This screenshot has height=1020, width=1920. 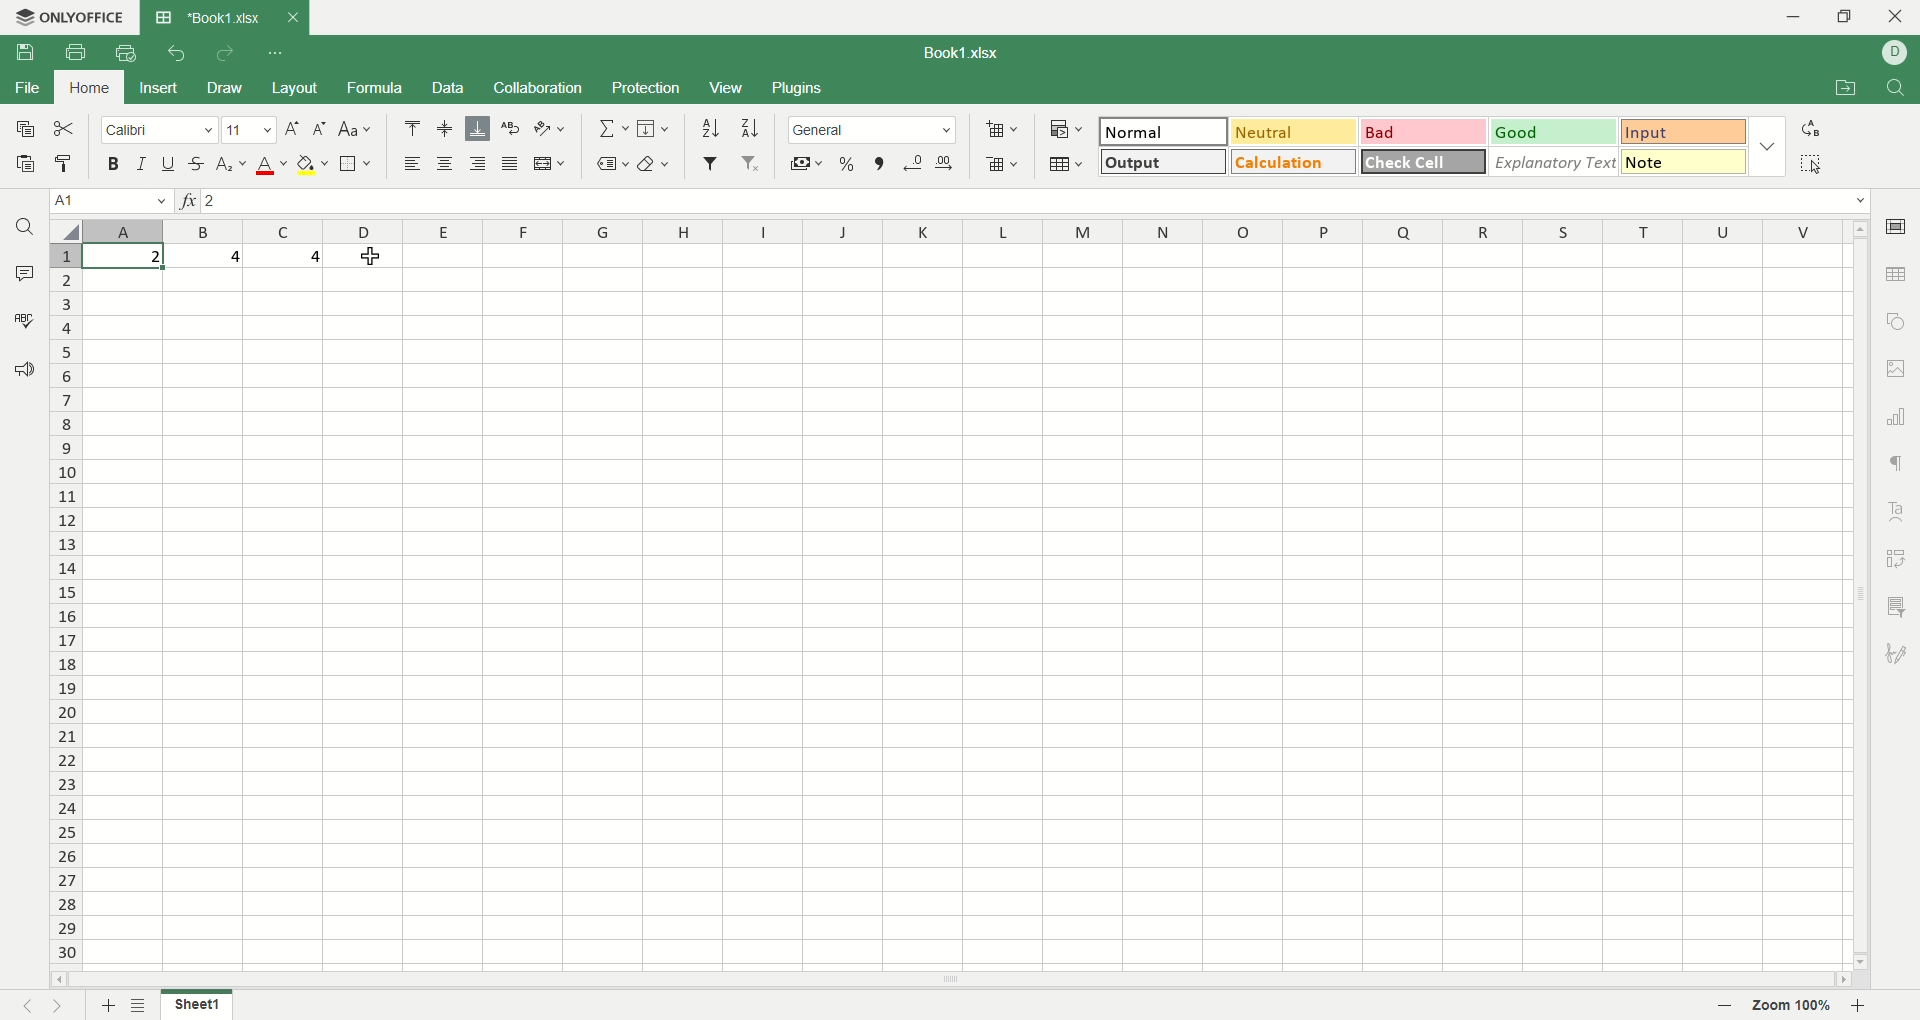 I want to click on italics, so click(x=145, y=163).